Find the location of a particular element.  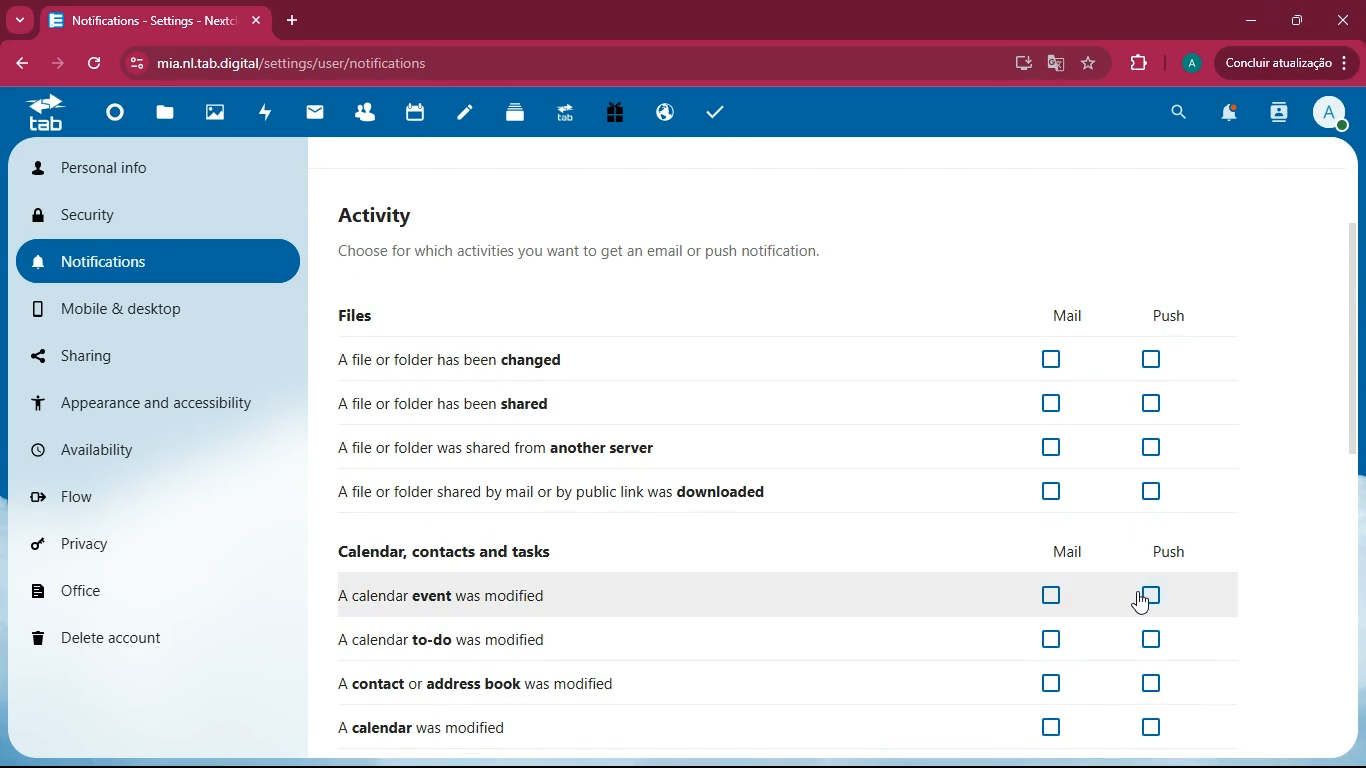

off is located at coordinates (1155, 595).